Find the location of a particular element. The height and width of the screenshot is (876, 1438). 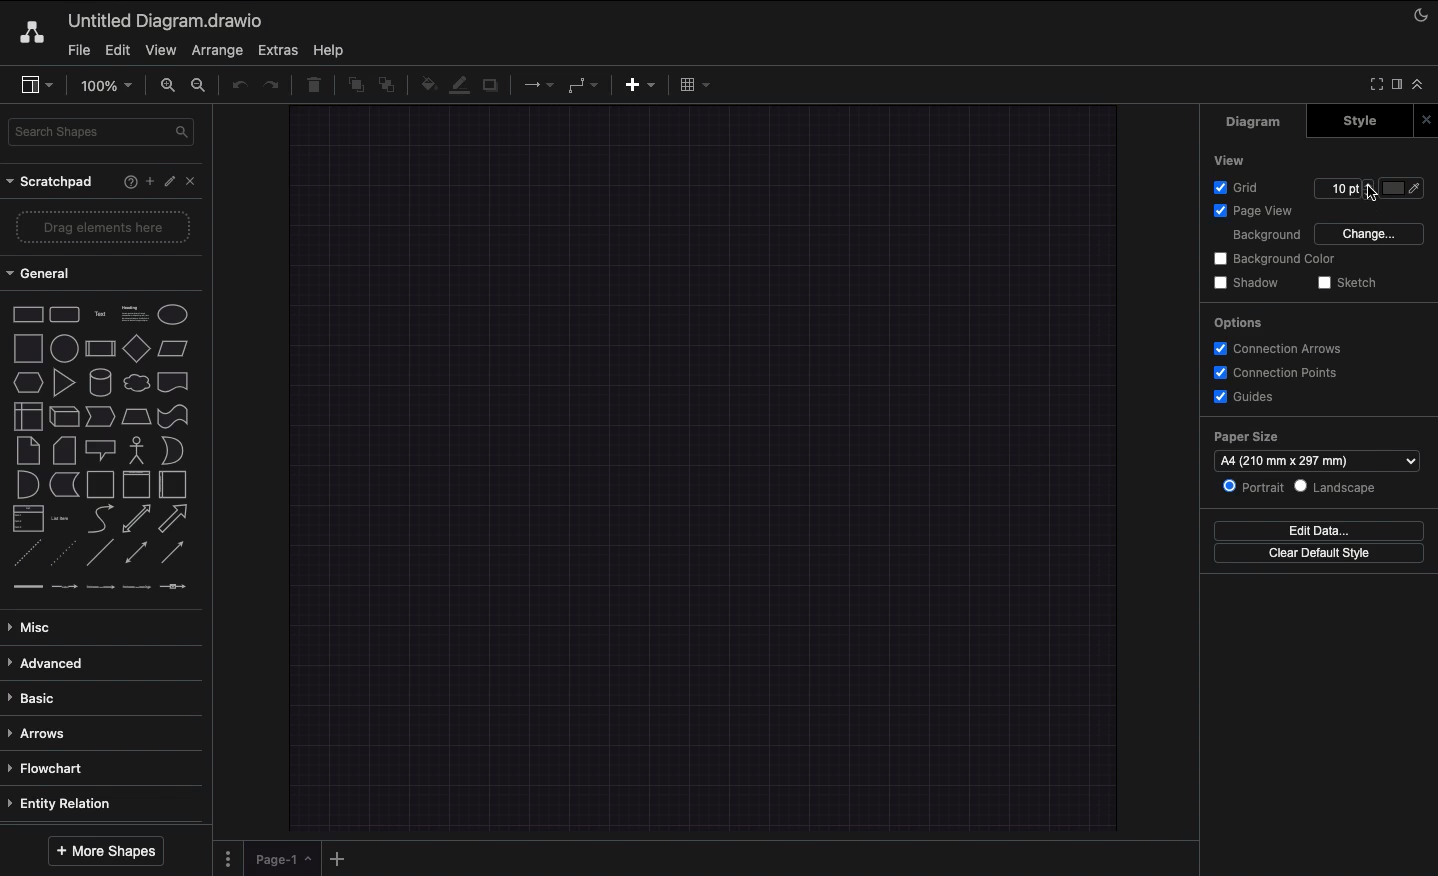

Undo is located at coordinates (237, 87).